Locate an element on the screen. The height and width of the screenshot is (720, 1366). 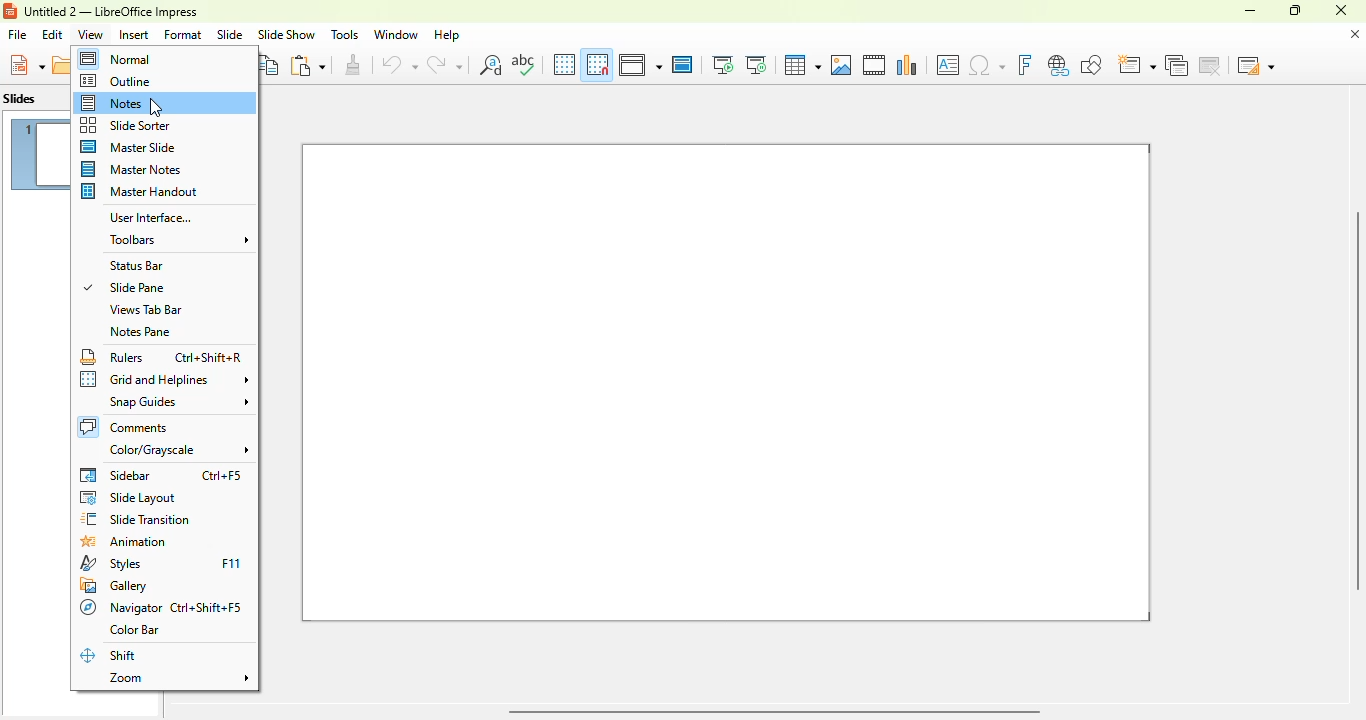
slide sorter is located at coordinates (124, 125).